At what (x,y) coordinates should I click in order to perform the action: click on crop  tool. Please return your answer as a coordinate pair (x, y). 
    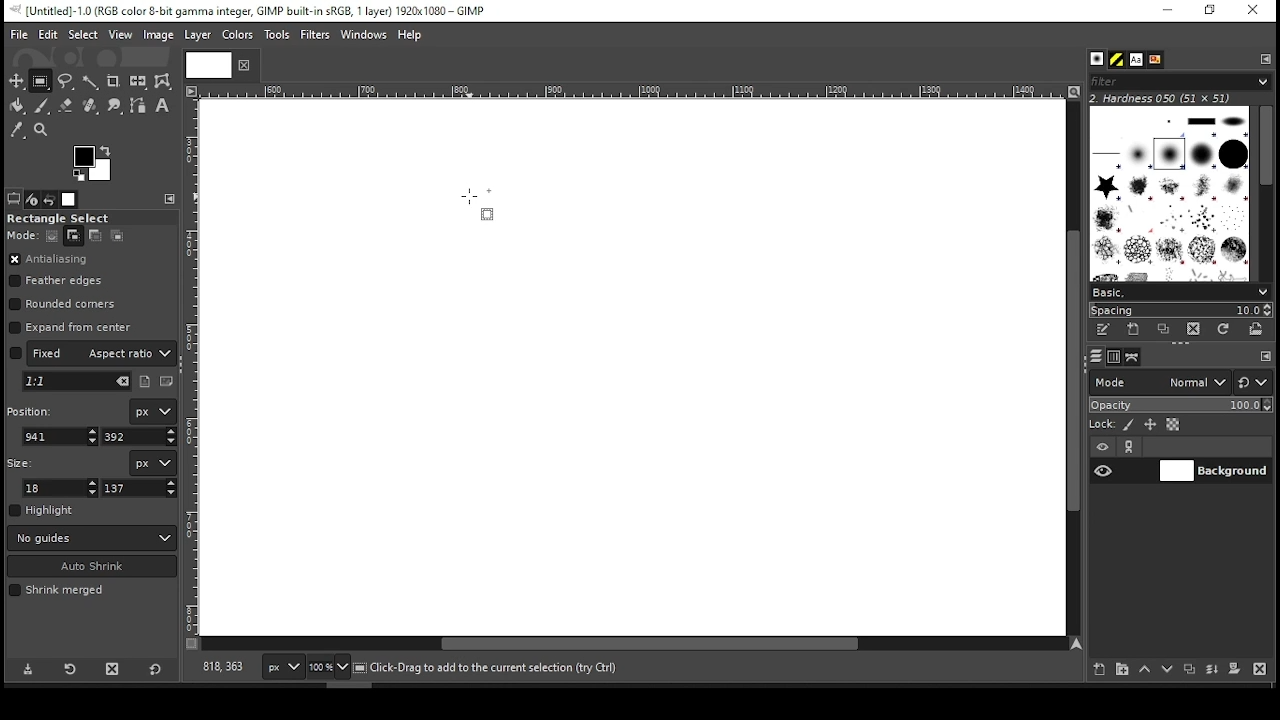
    Looking at the image, I should click on (113, 82).